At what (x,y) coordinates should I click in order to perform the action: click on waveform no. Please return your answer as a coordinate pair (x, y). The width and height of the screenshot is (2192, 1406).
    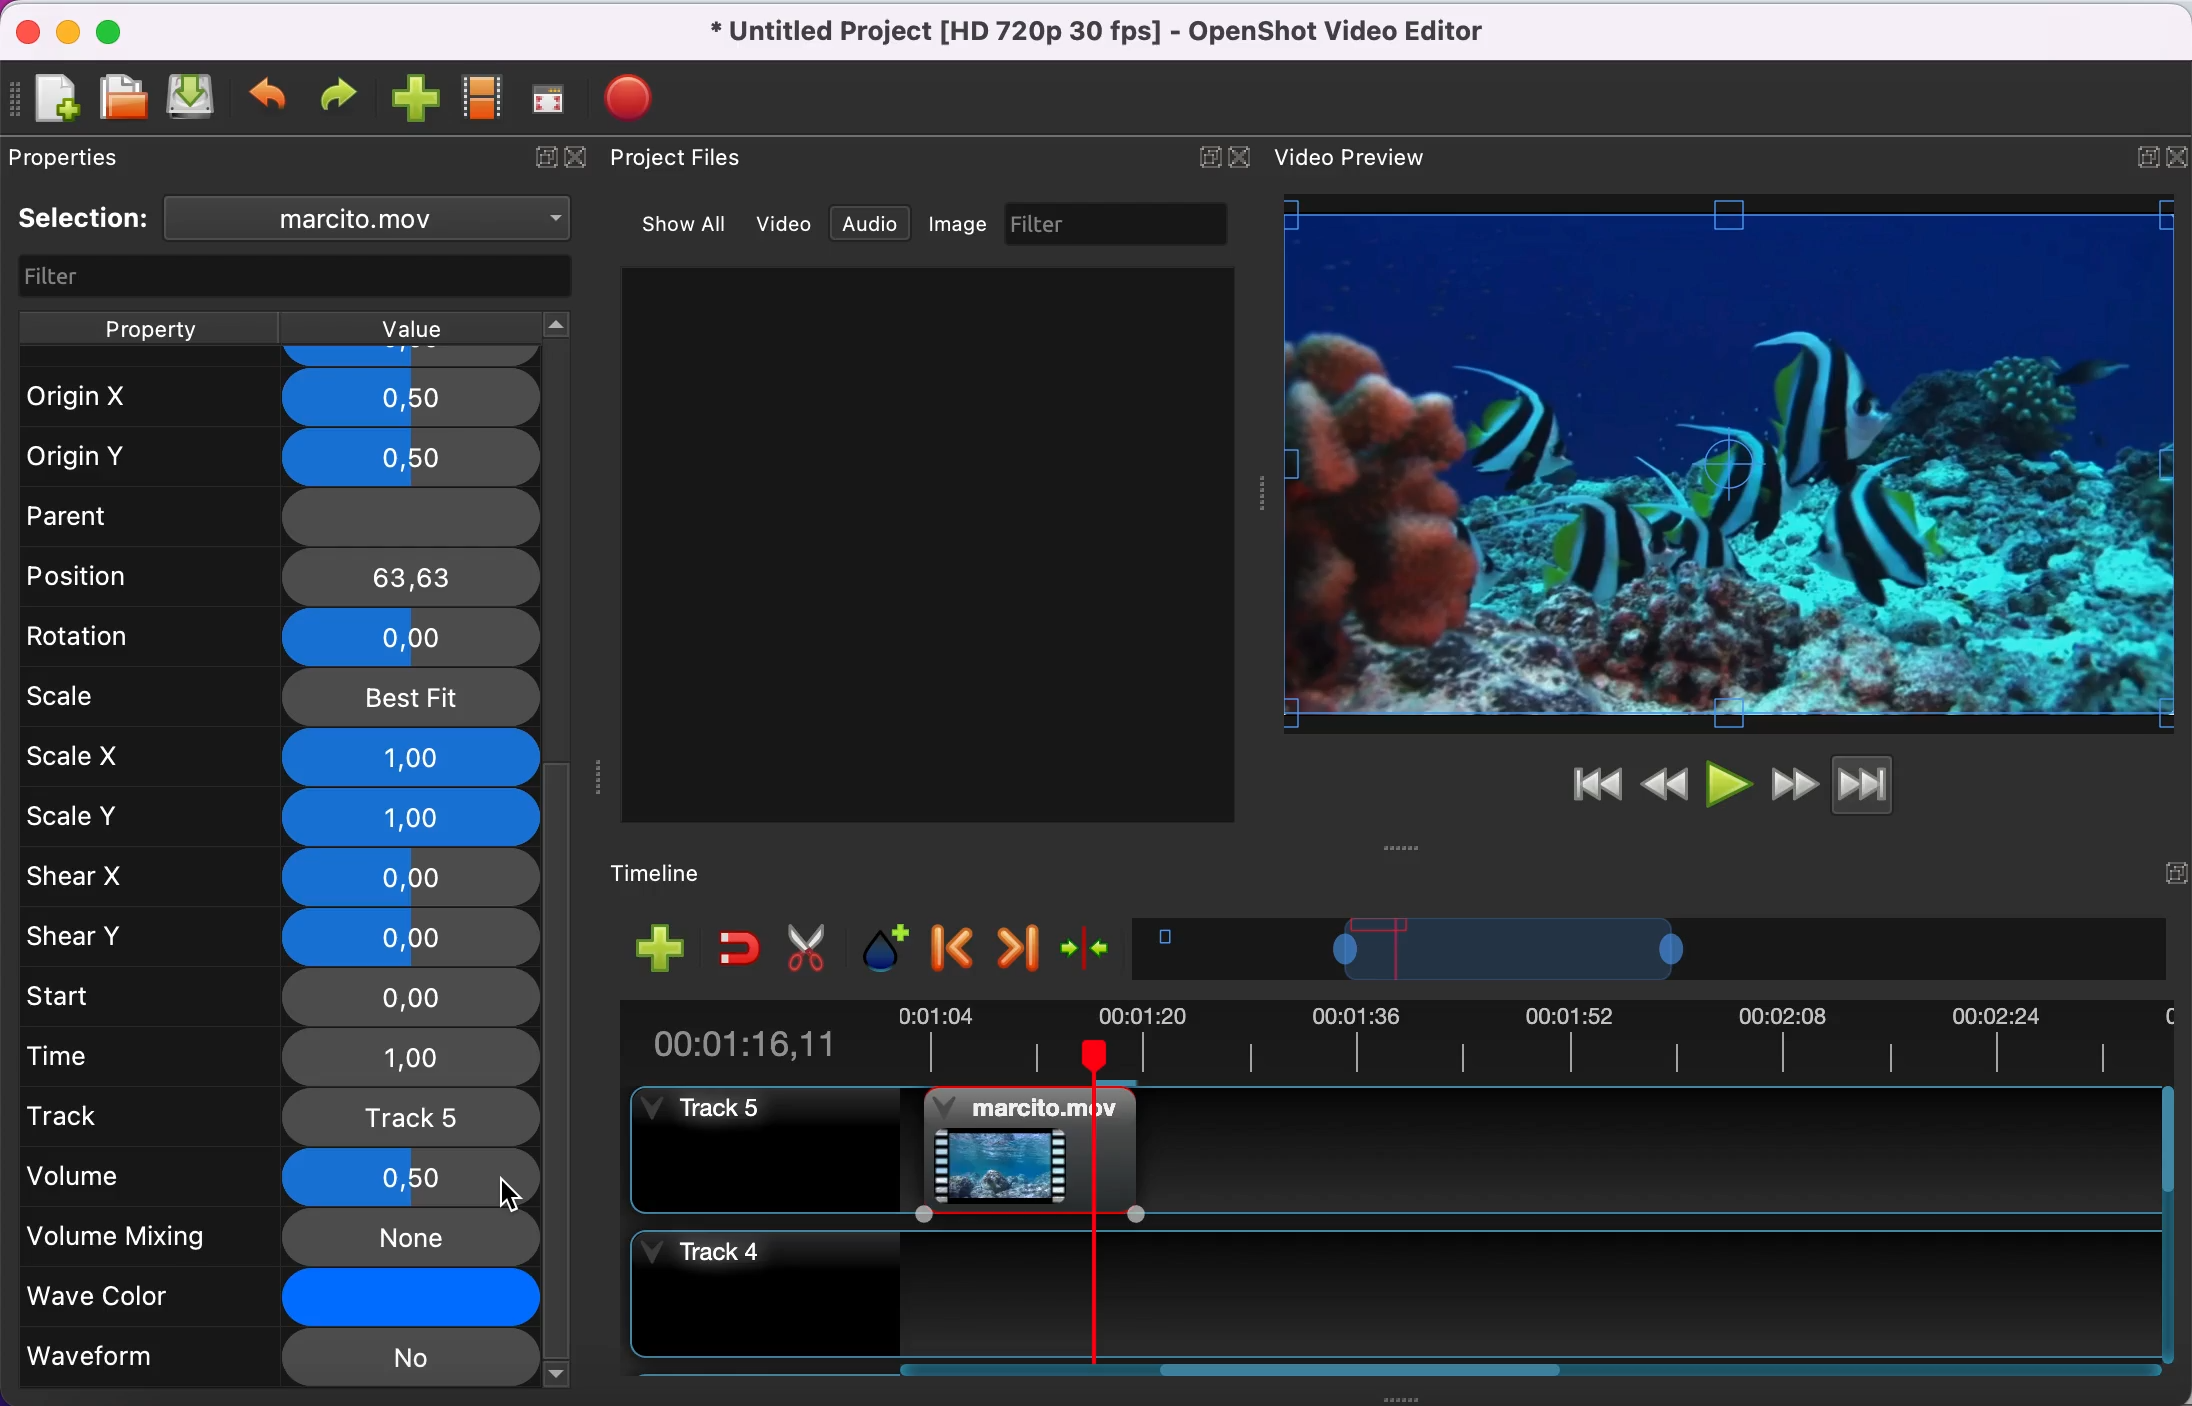
    Looking at the image, I should click on (278, 1359).